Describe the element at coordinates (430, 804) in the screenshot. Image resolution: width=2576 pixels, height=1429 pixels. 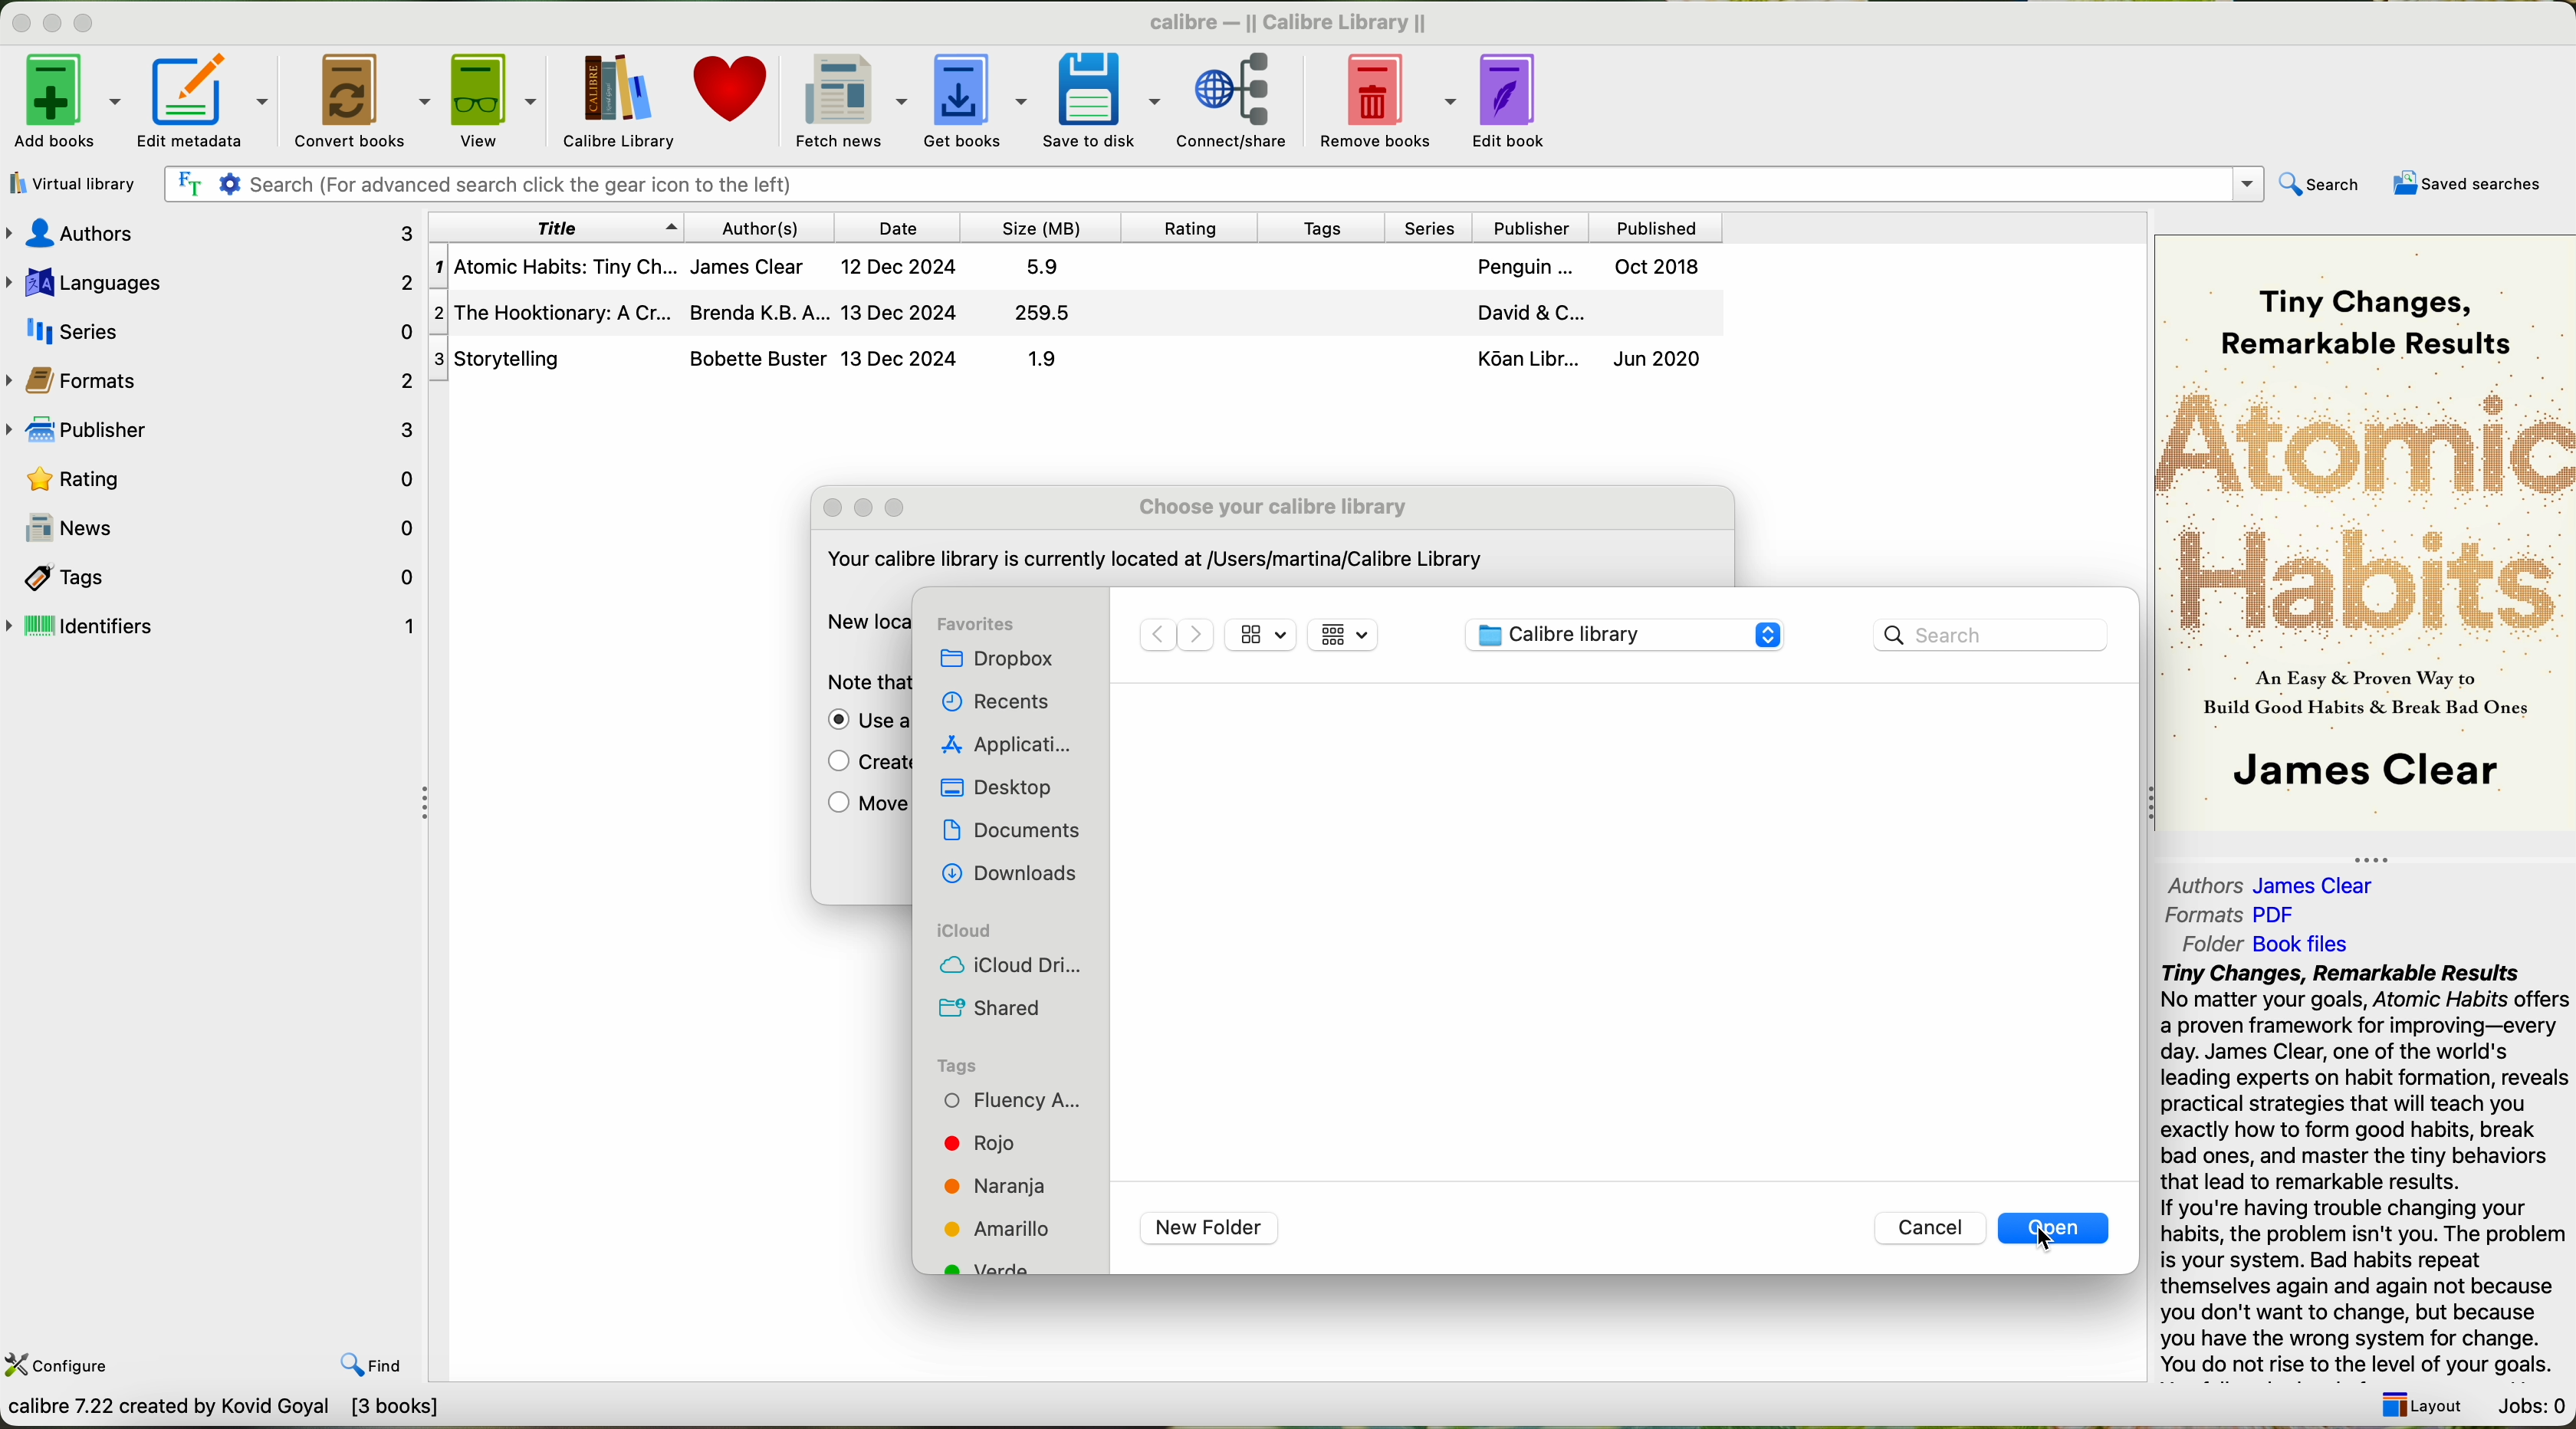
I see `Collapse` at that location.